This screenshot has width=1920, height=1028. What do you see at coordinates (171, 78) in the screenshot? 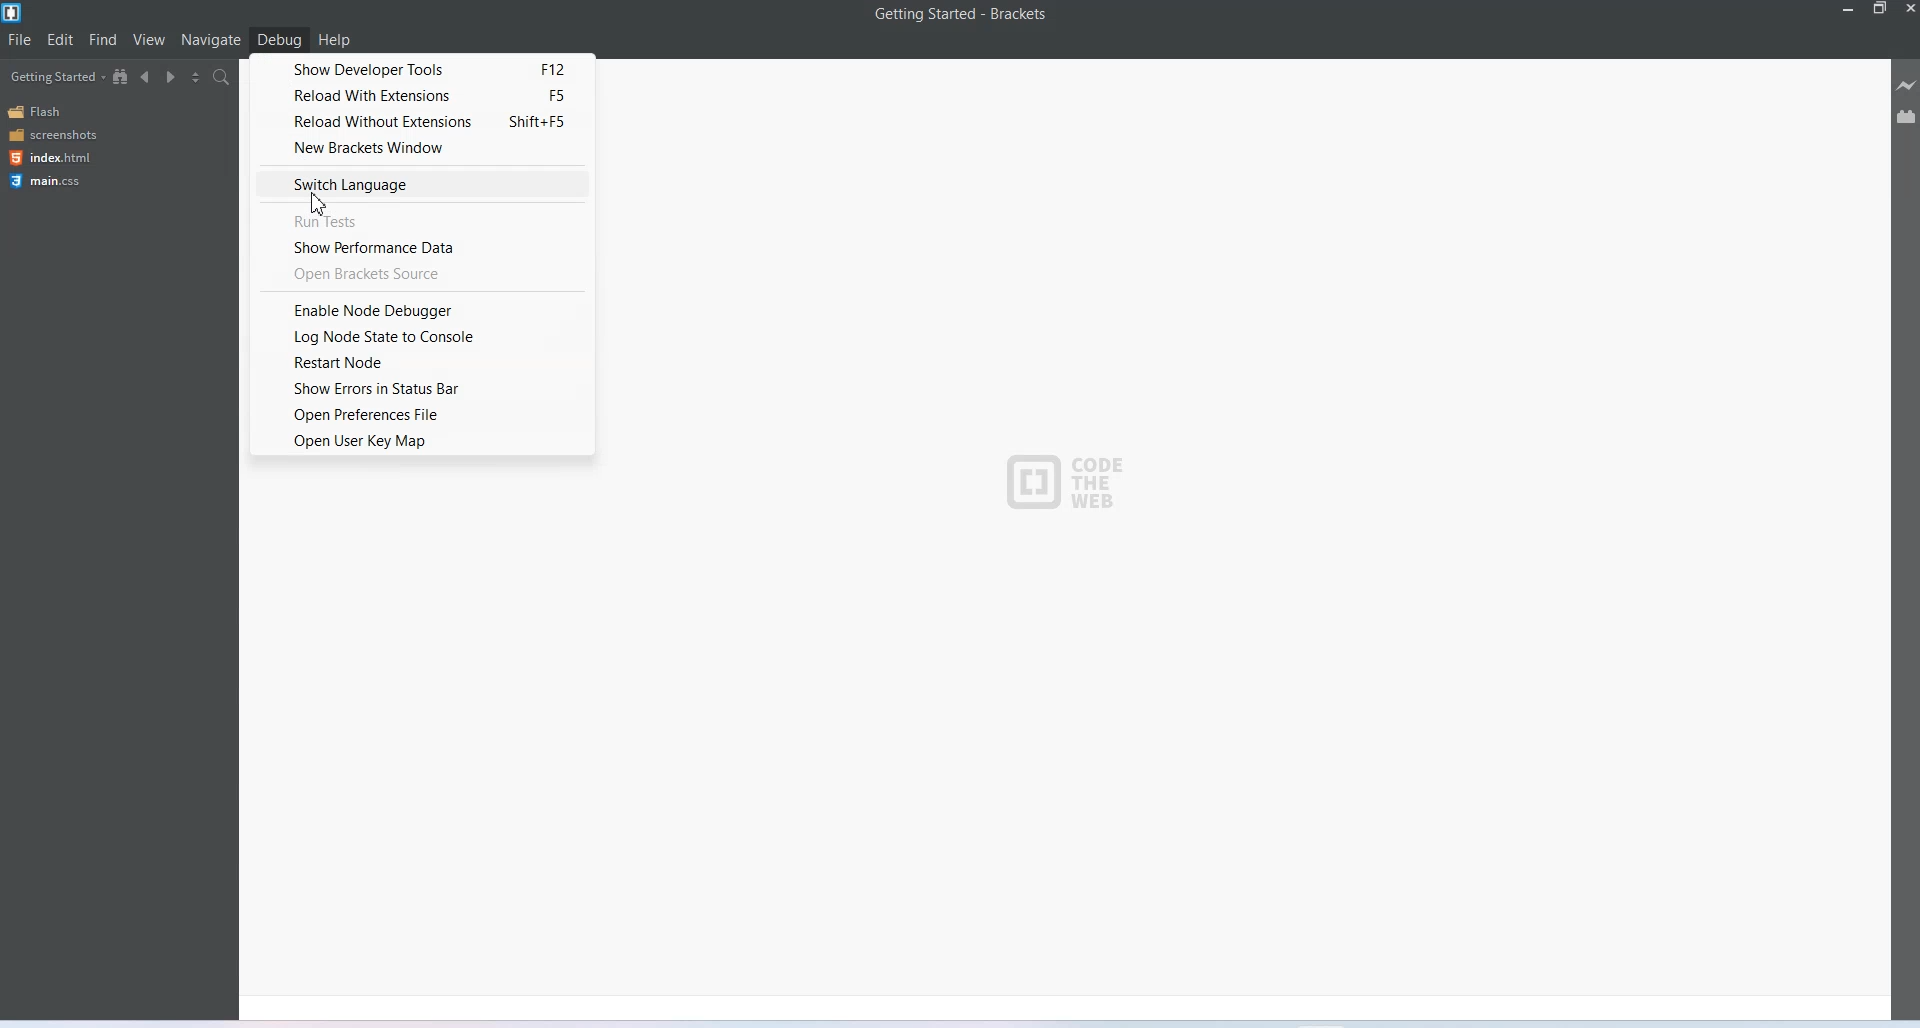
I see `Navigate forward` at bounding box center [171, 78].